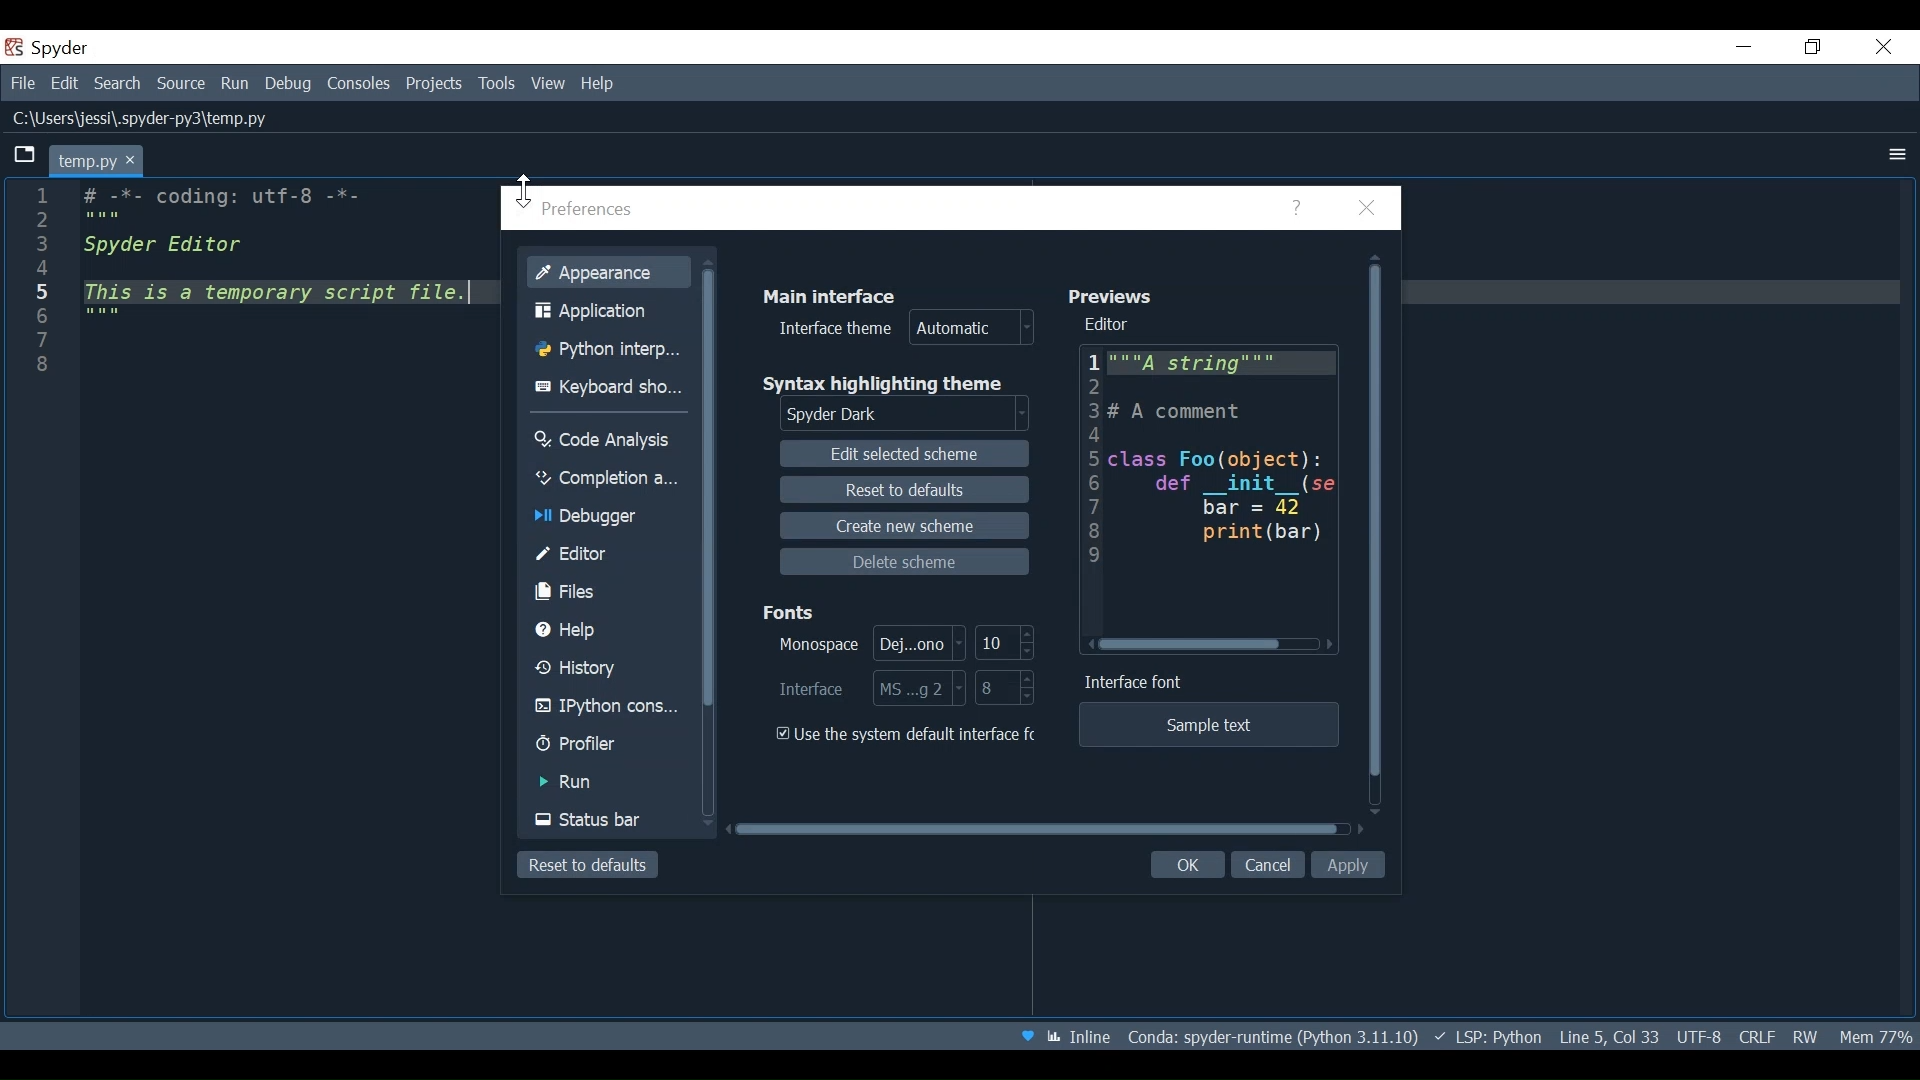 The image size is (1920, 1080). What do you see at coordinates (1741, 46) in the screenshot?
I see `Minimize` at bounding box center [1741, 46].